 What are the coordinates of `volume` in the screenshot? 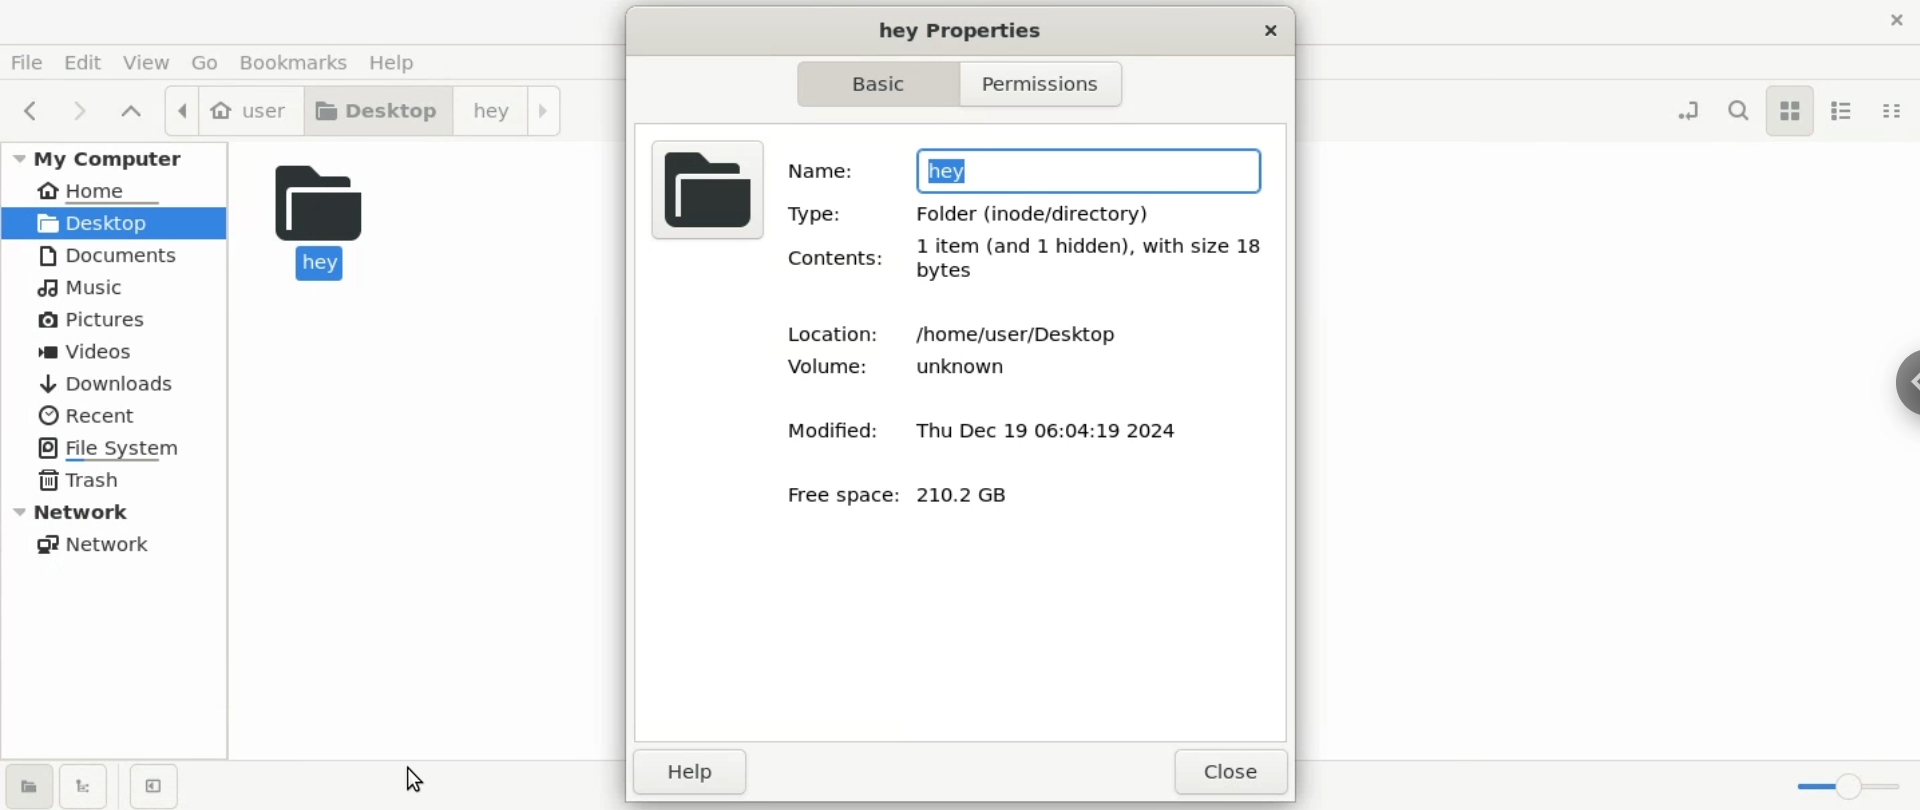 It's located at (825, 370).